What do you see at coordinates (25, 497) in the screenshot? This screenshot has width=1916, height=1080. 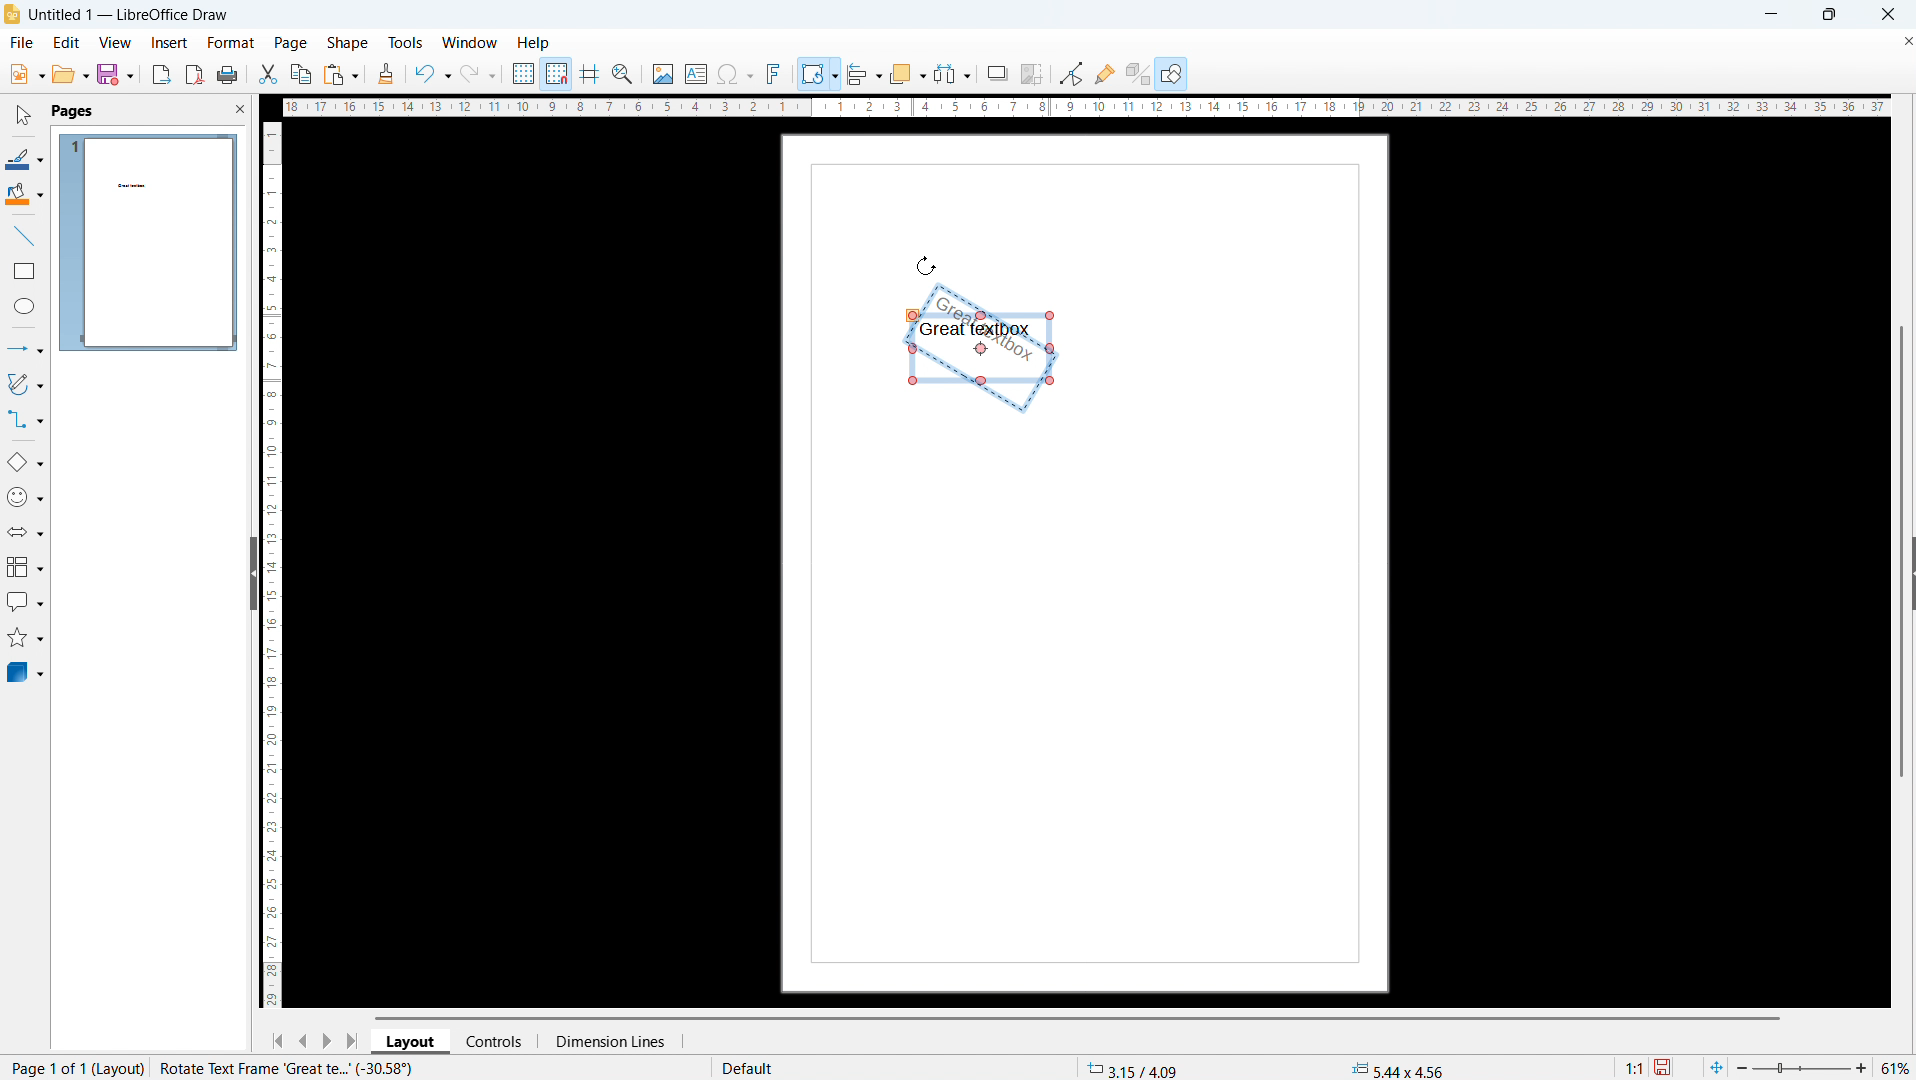 I see `symbol shapes` at bounding box center [25, 497].